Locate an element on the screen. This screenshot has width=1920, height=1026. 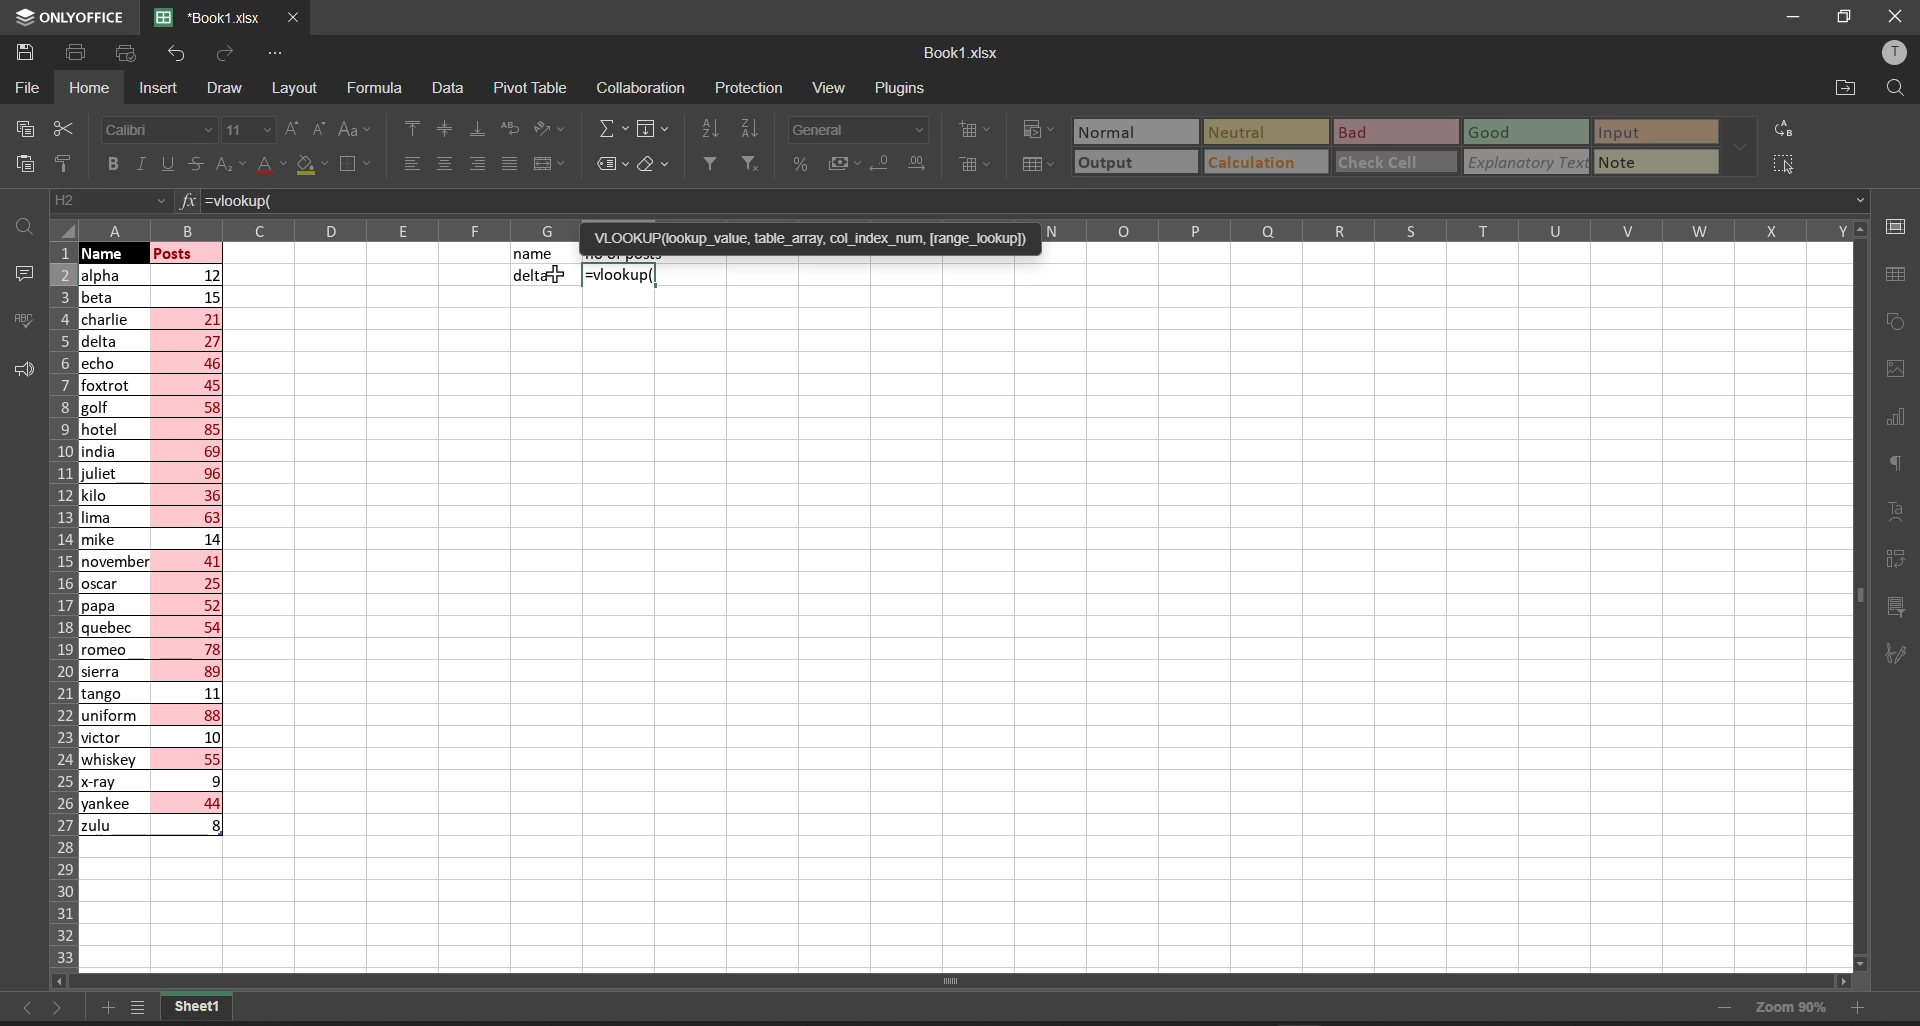
align top is located at coordinates (408, 130).